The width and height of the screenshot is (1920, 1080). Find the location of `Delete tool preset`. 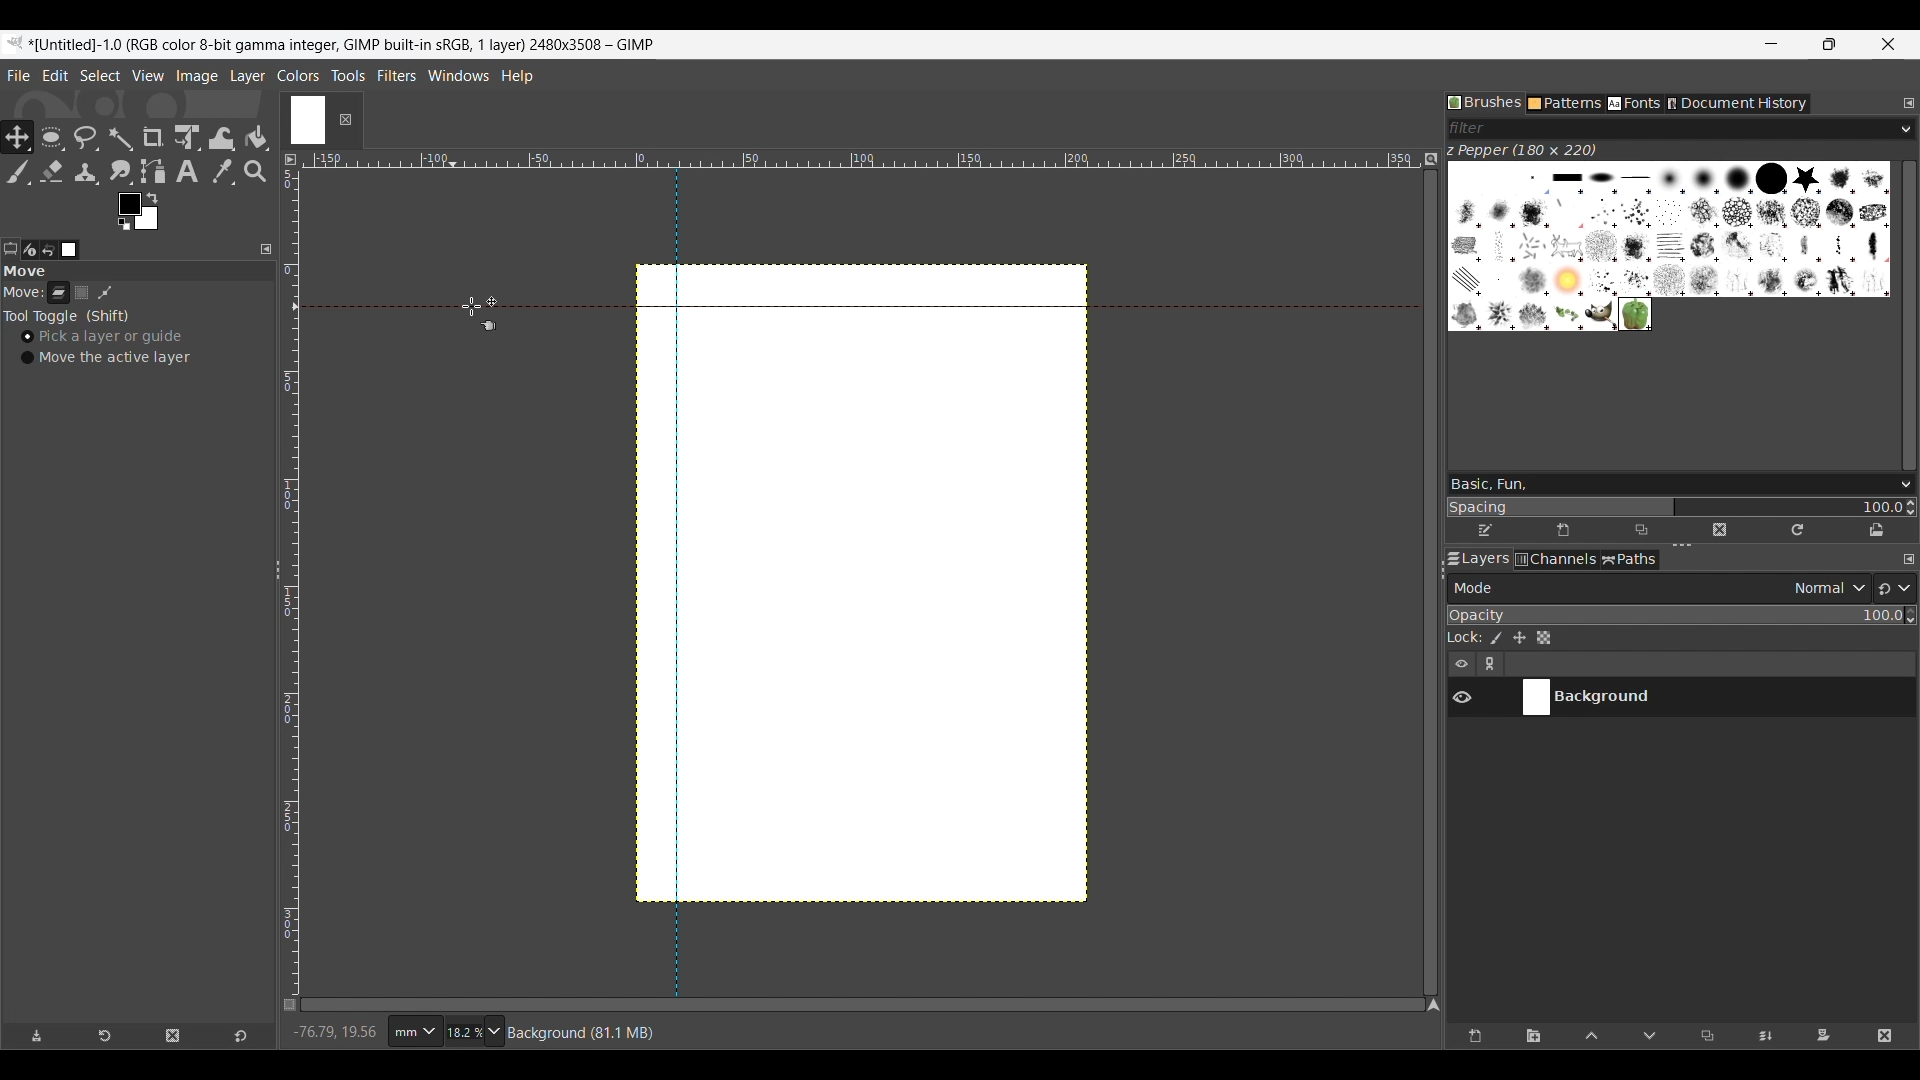

Delete tool preset is located at coordinates (173, 1036).